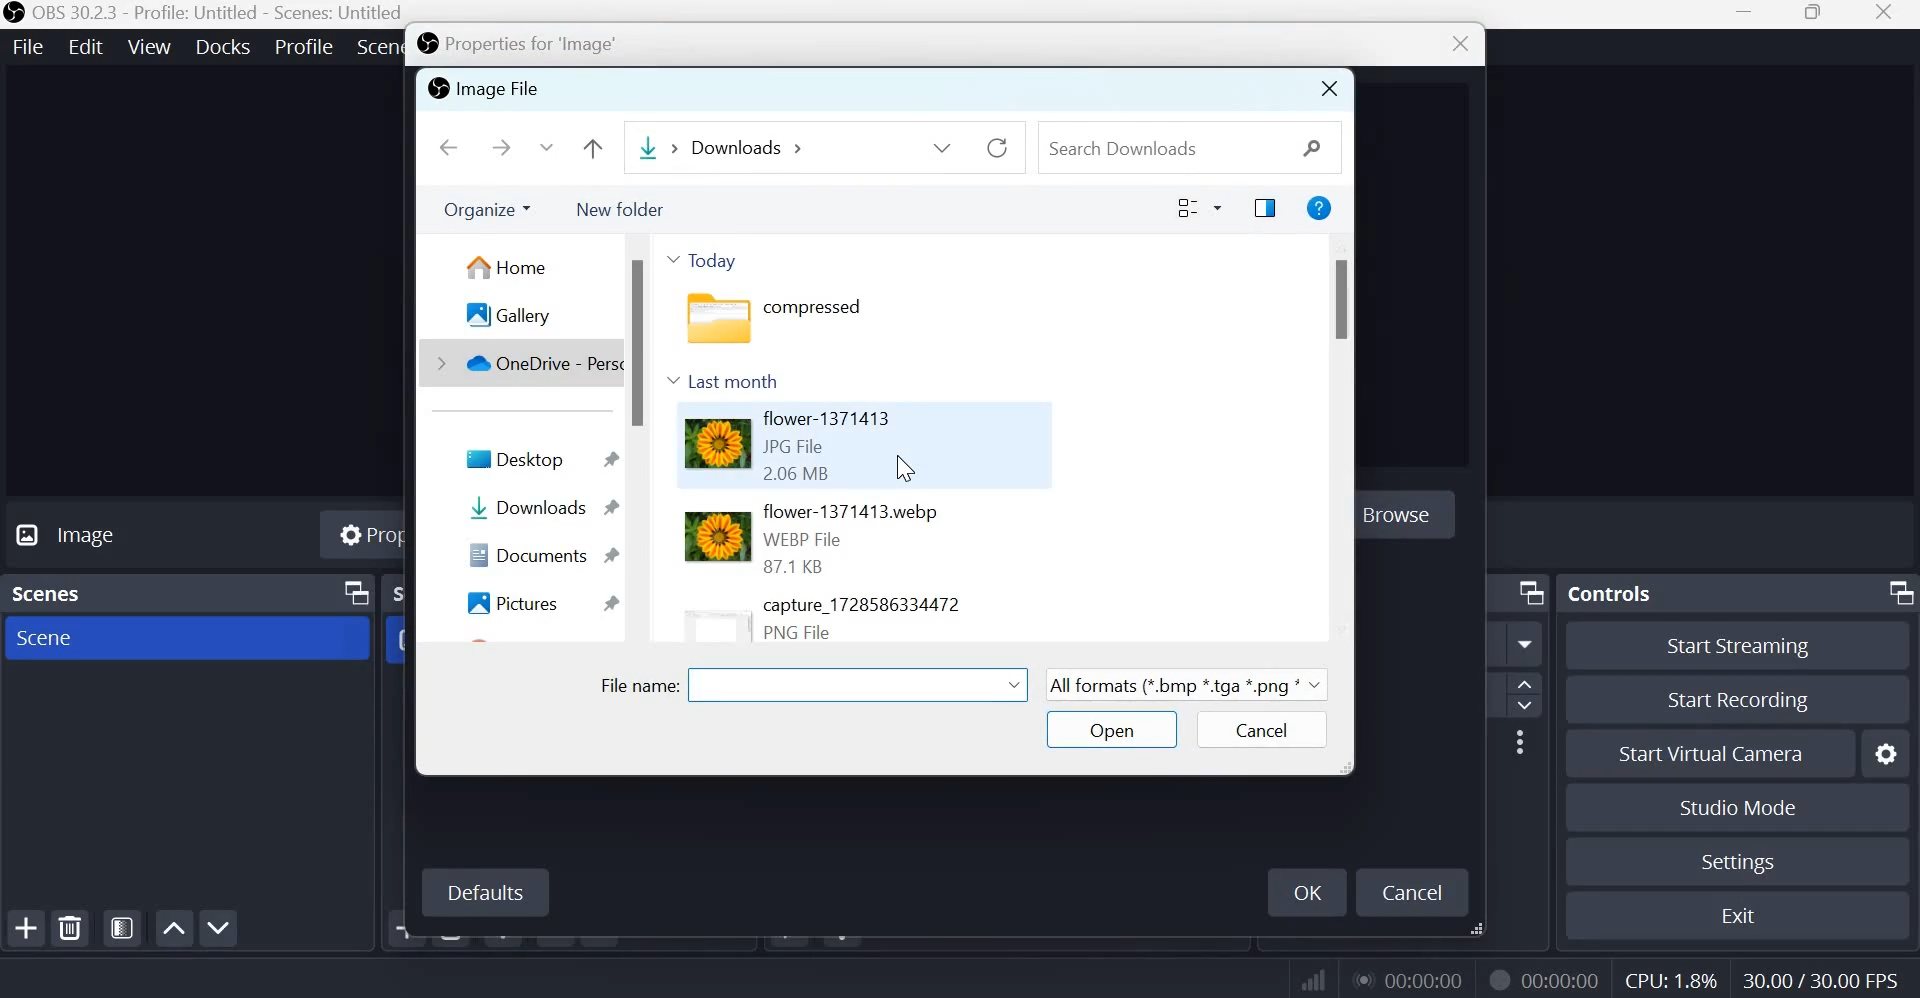  What do you see at coordinates (505, 315) in the screenshot?
I see `gallery` at bounding box center [505, 315].